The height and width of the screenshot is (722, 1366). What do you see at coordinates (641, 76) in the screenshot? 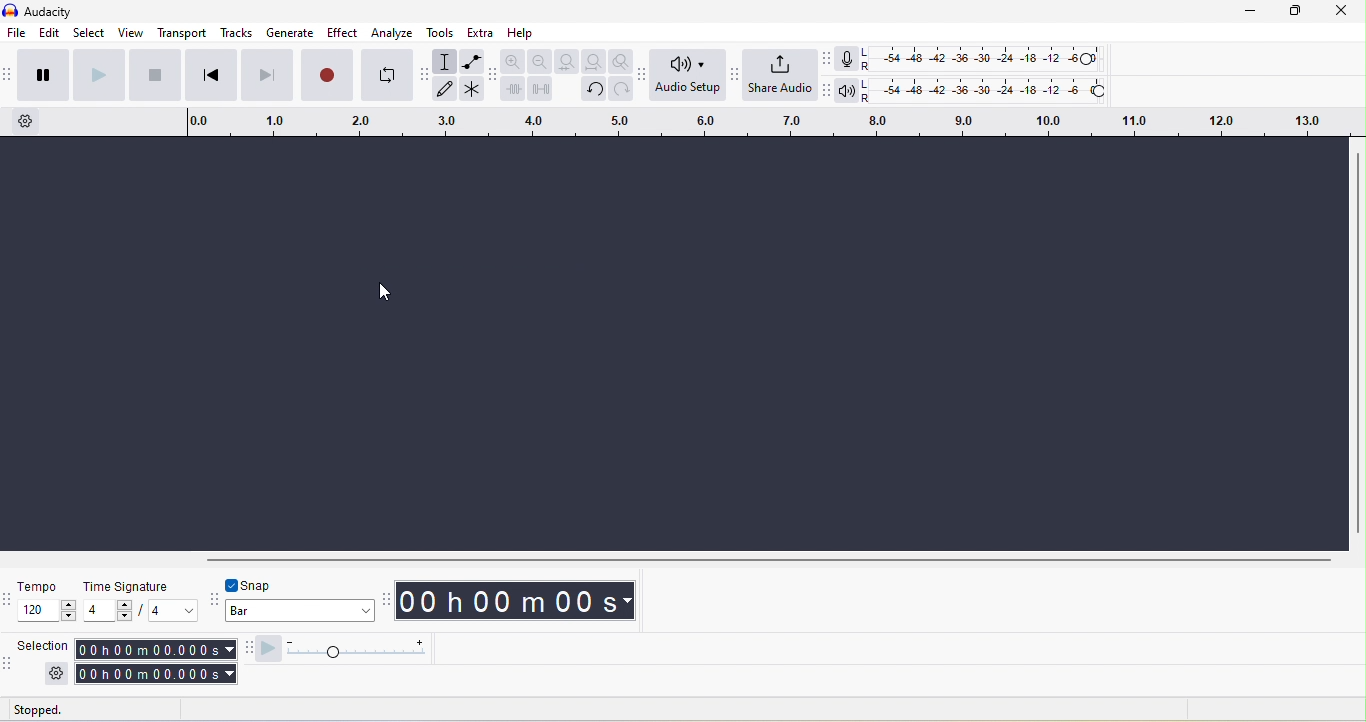
I see `audio setup toolbar` at bounding box center [641, 76].